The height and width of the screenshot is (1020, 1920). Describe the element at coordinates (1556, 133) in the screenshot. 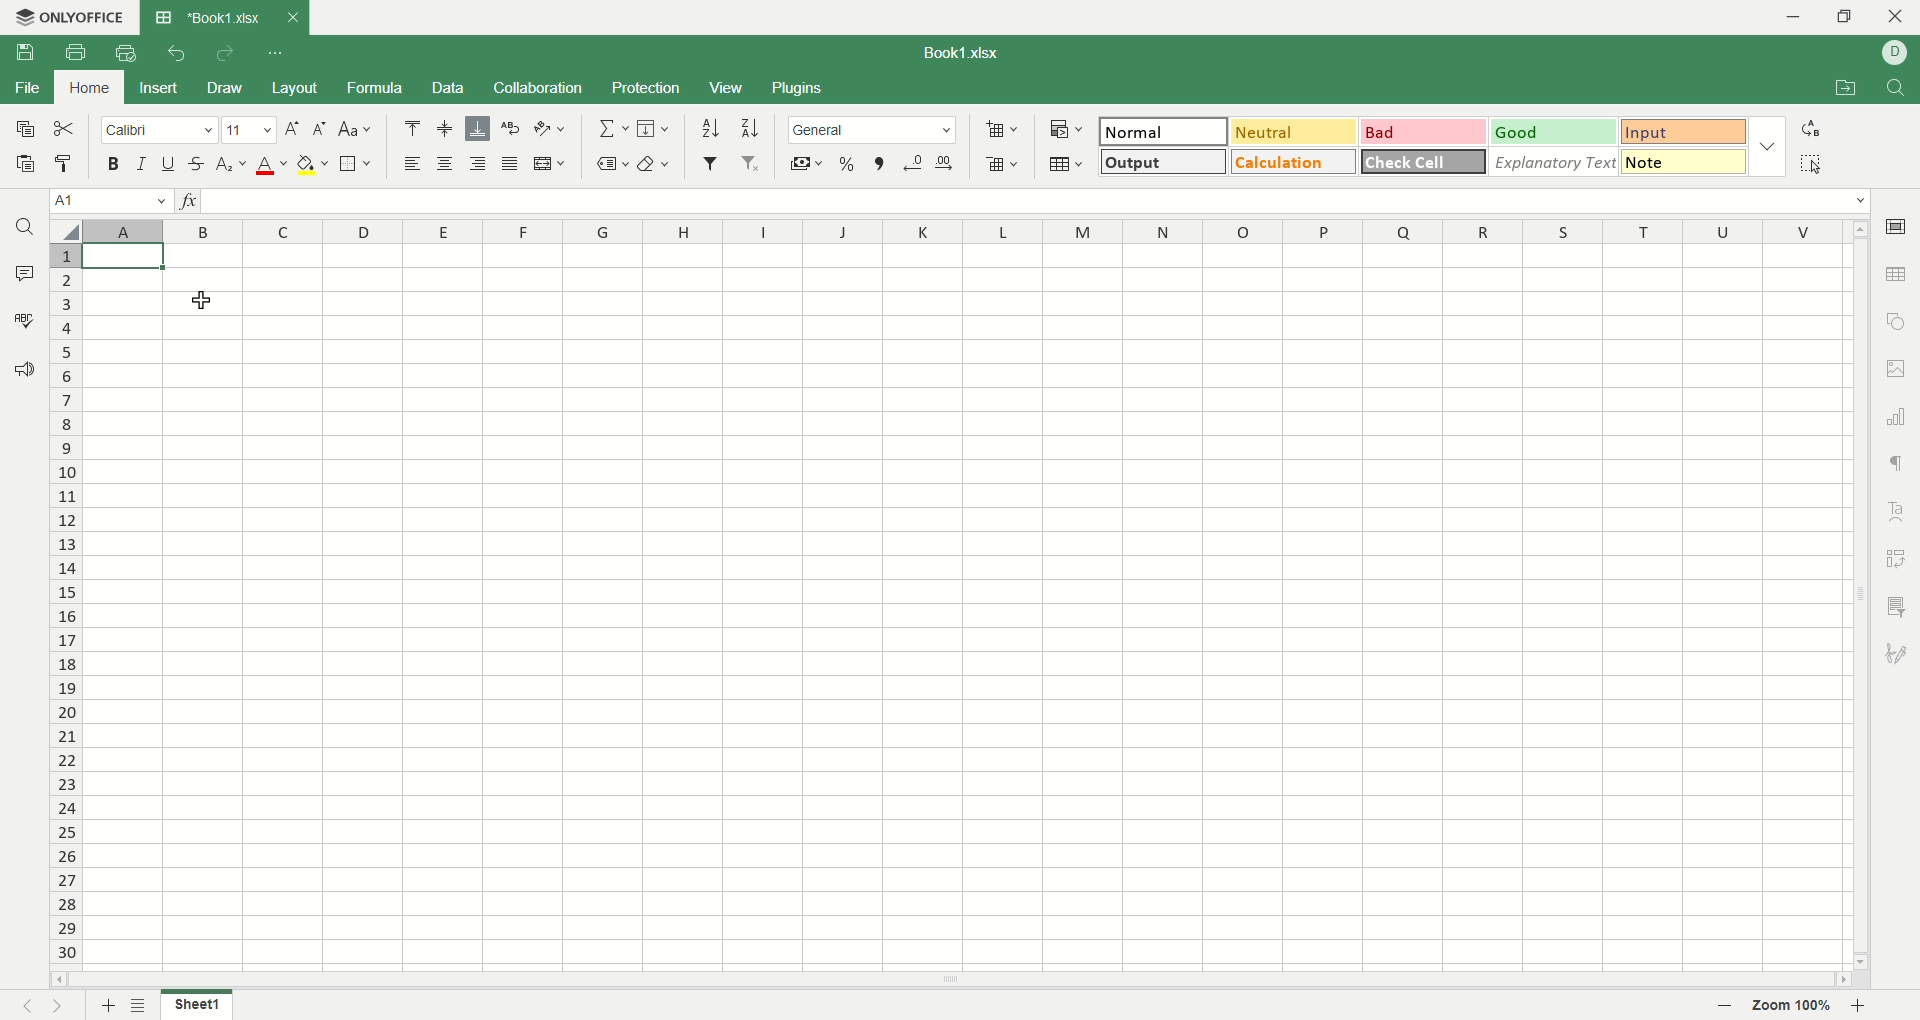

I see `good` at that location.